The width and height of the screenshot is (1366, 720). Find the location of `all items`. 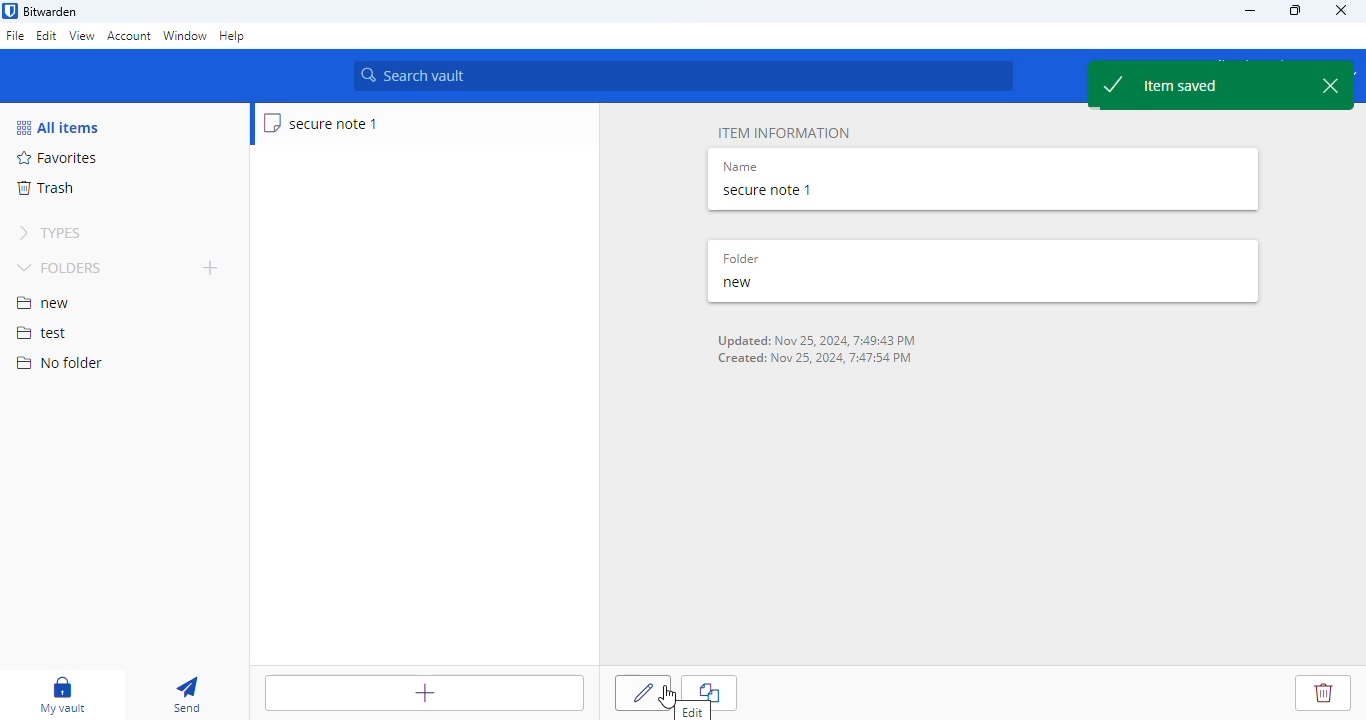

all items is located at coordinates (57, 127).